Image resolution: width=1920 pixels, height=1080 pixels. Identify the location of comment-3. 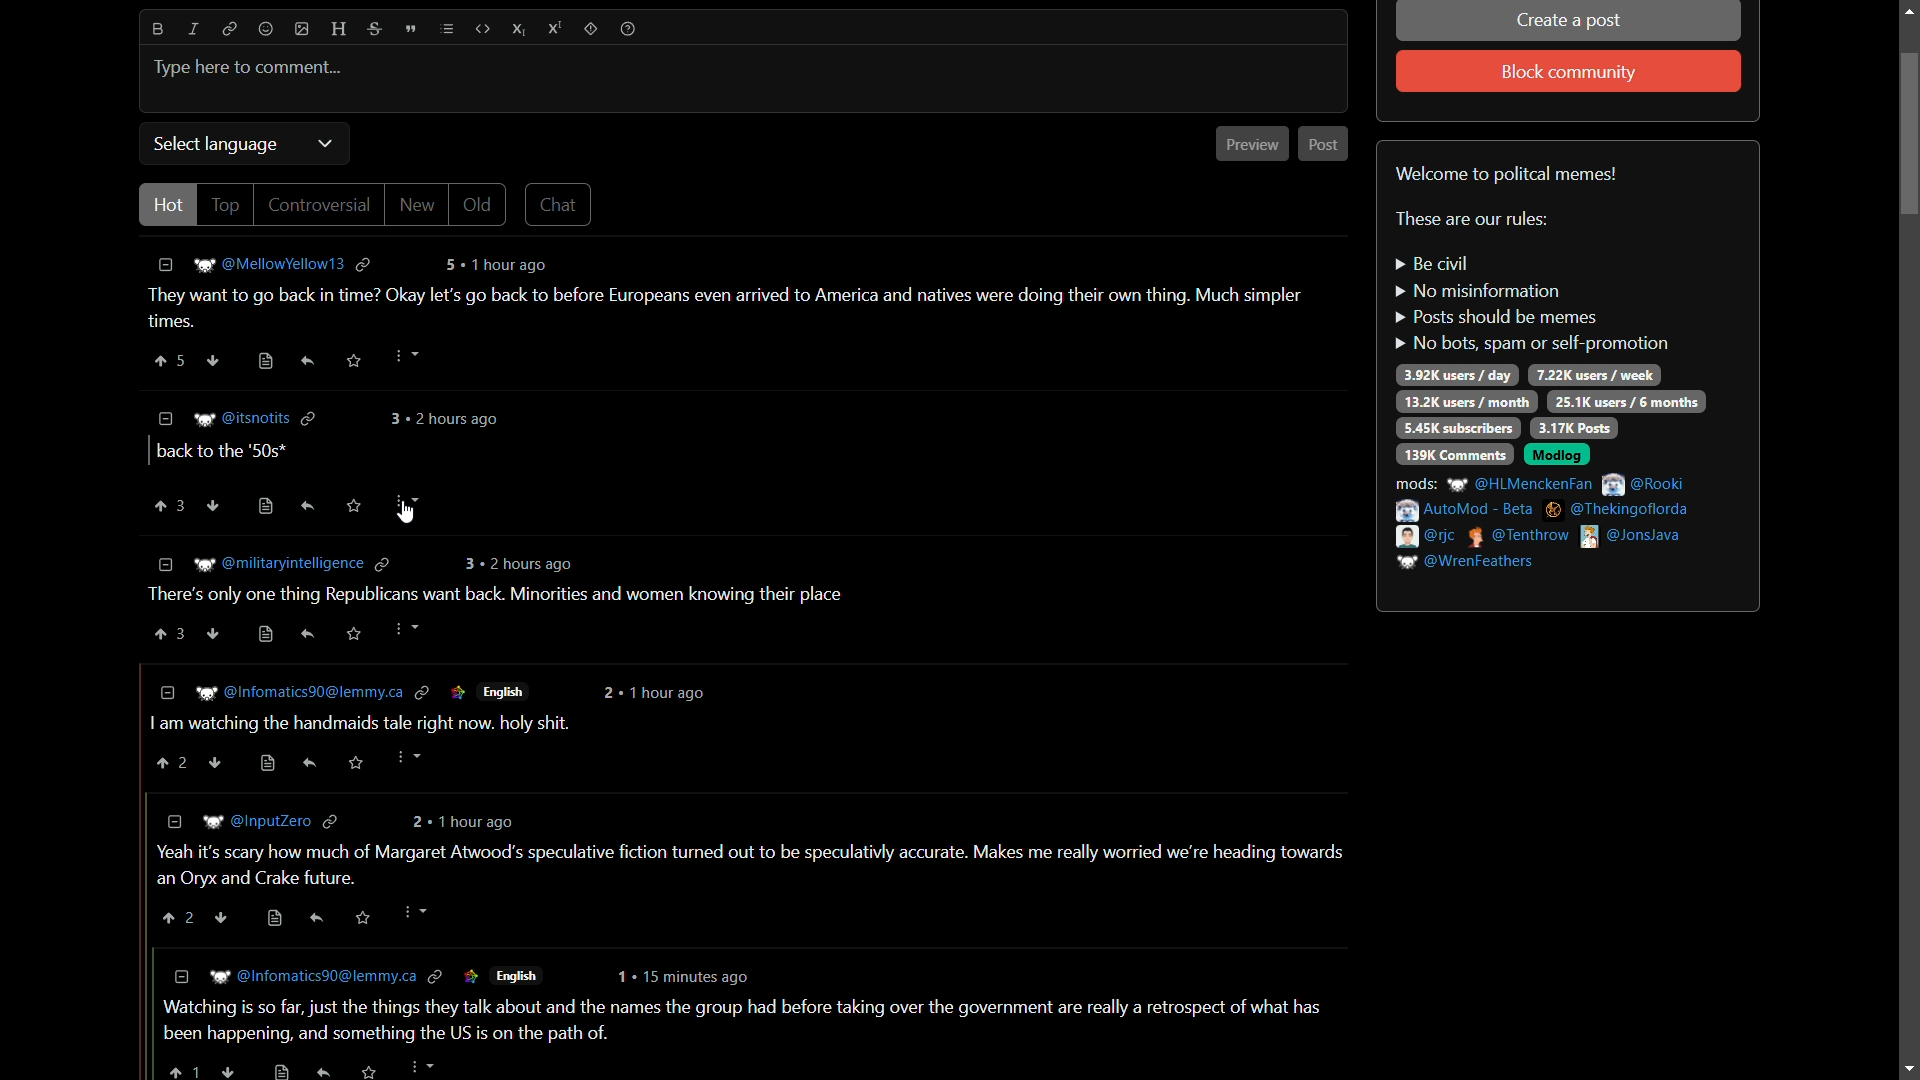
(488, 604).